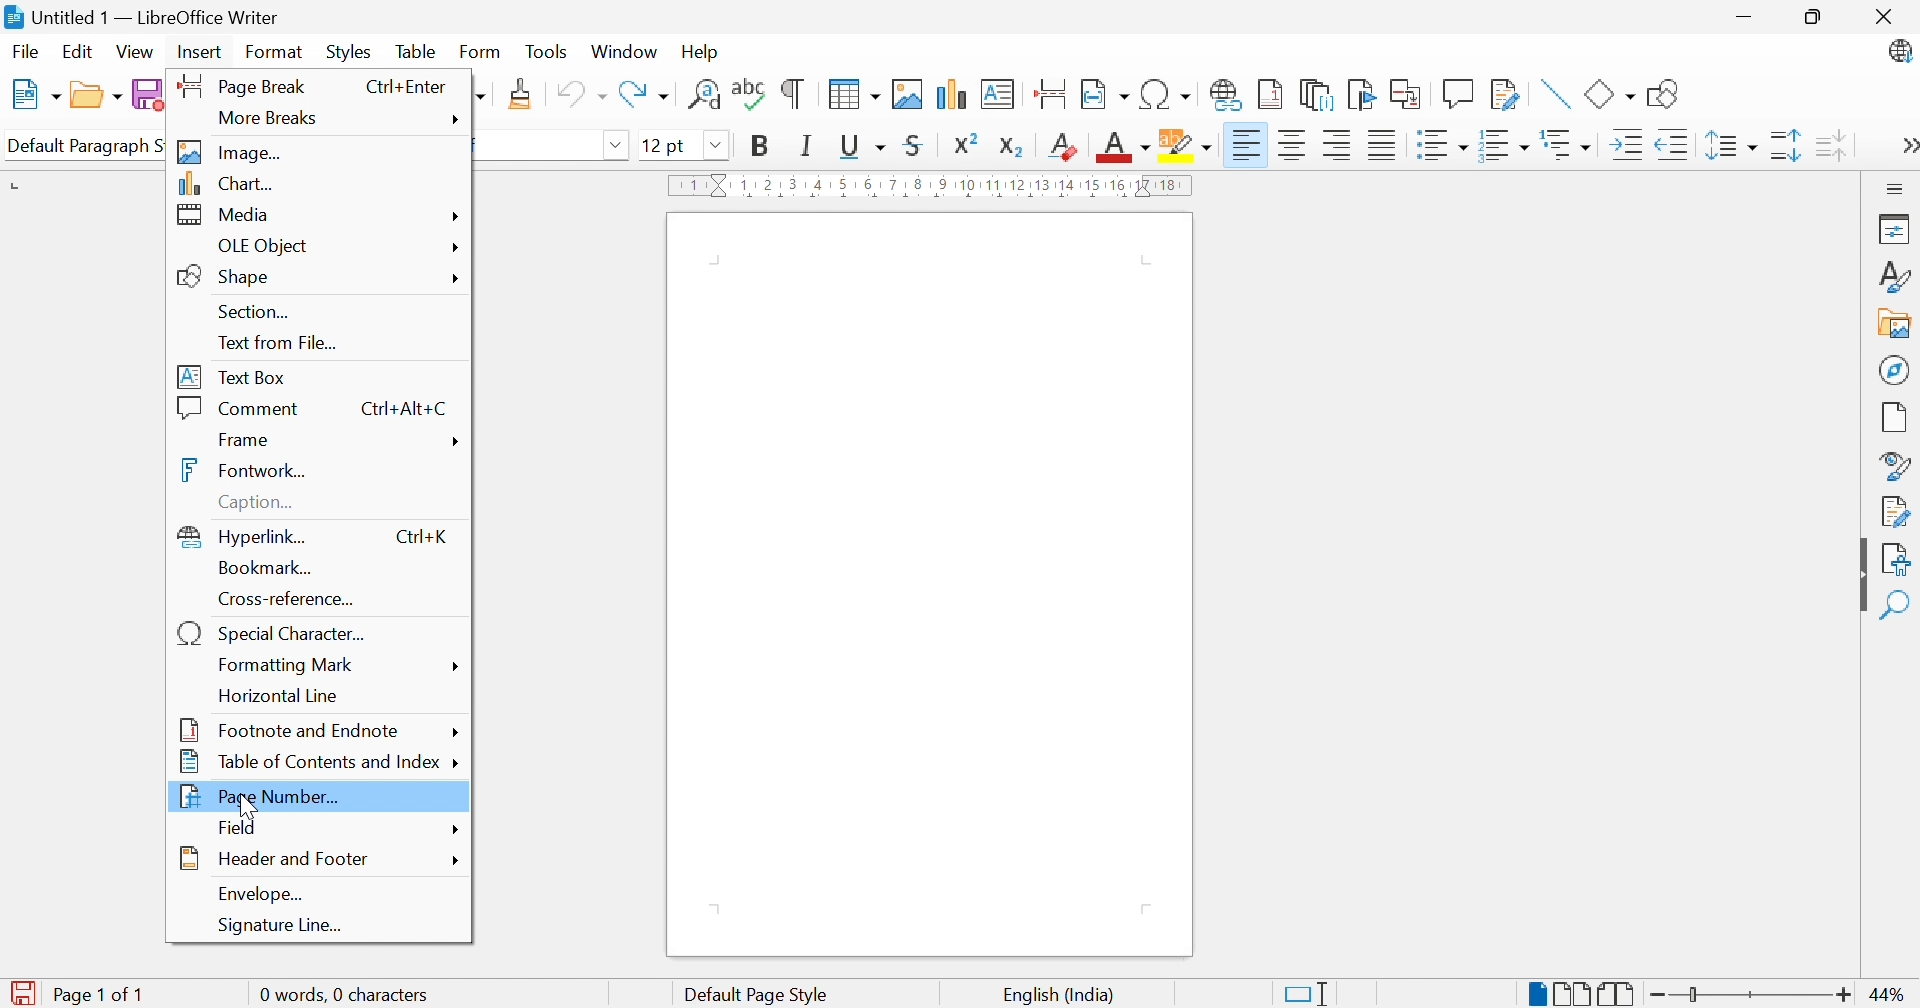  I want to click on Edit, so click(78, 54).